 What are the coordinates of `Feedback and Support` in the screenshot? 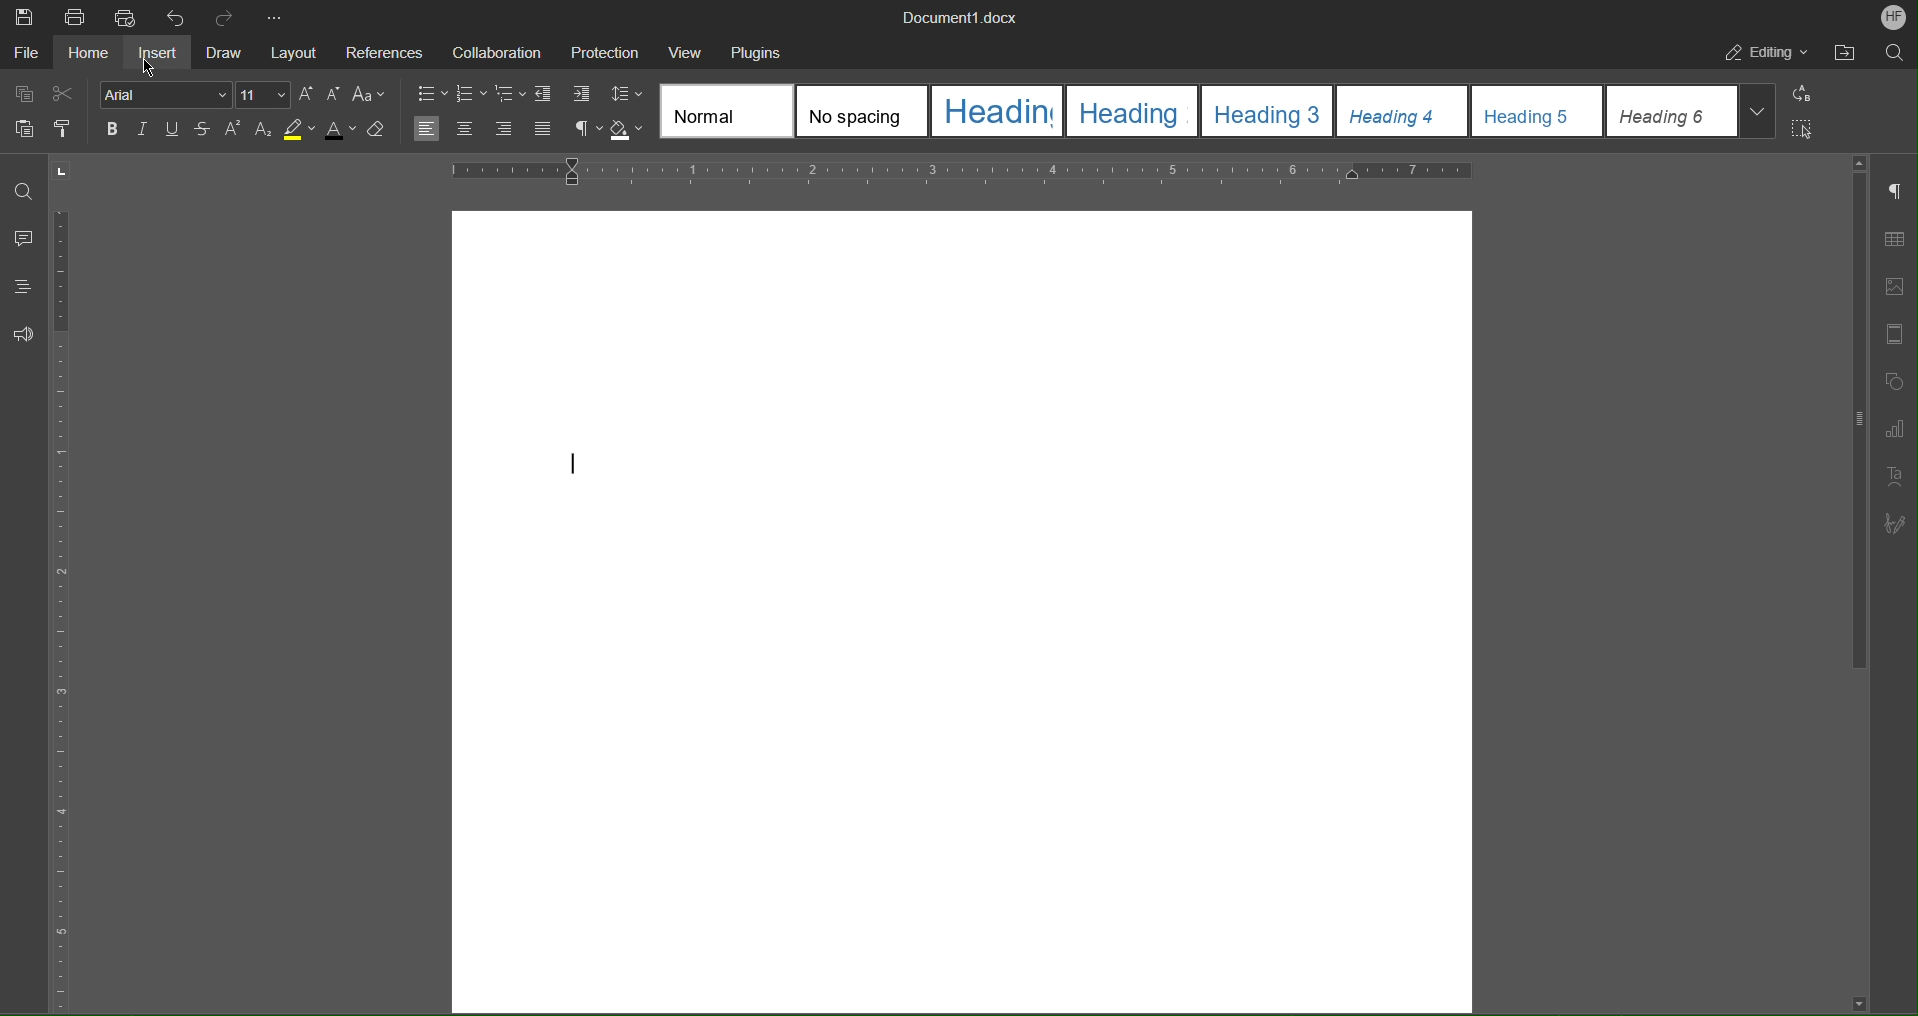 It's located at (20, 332).